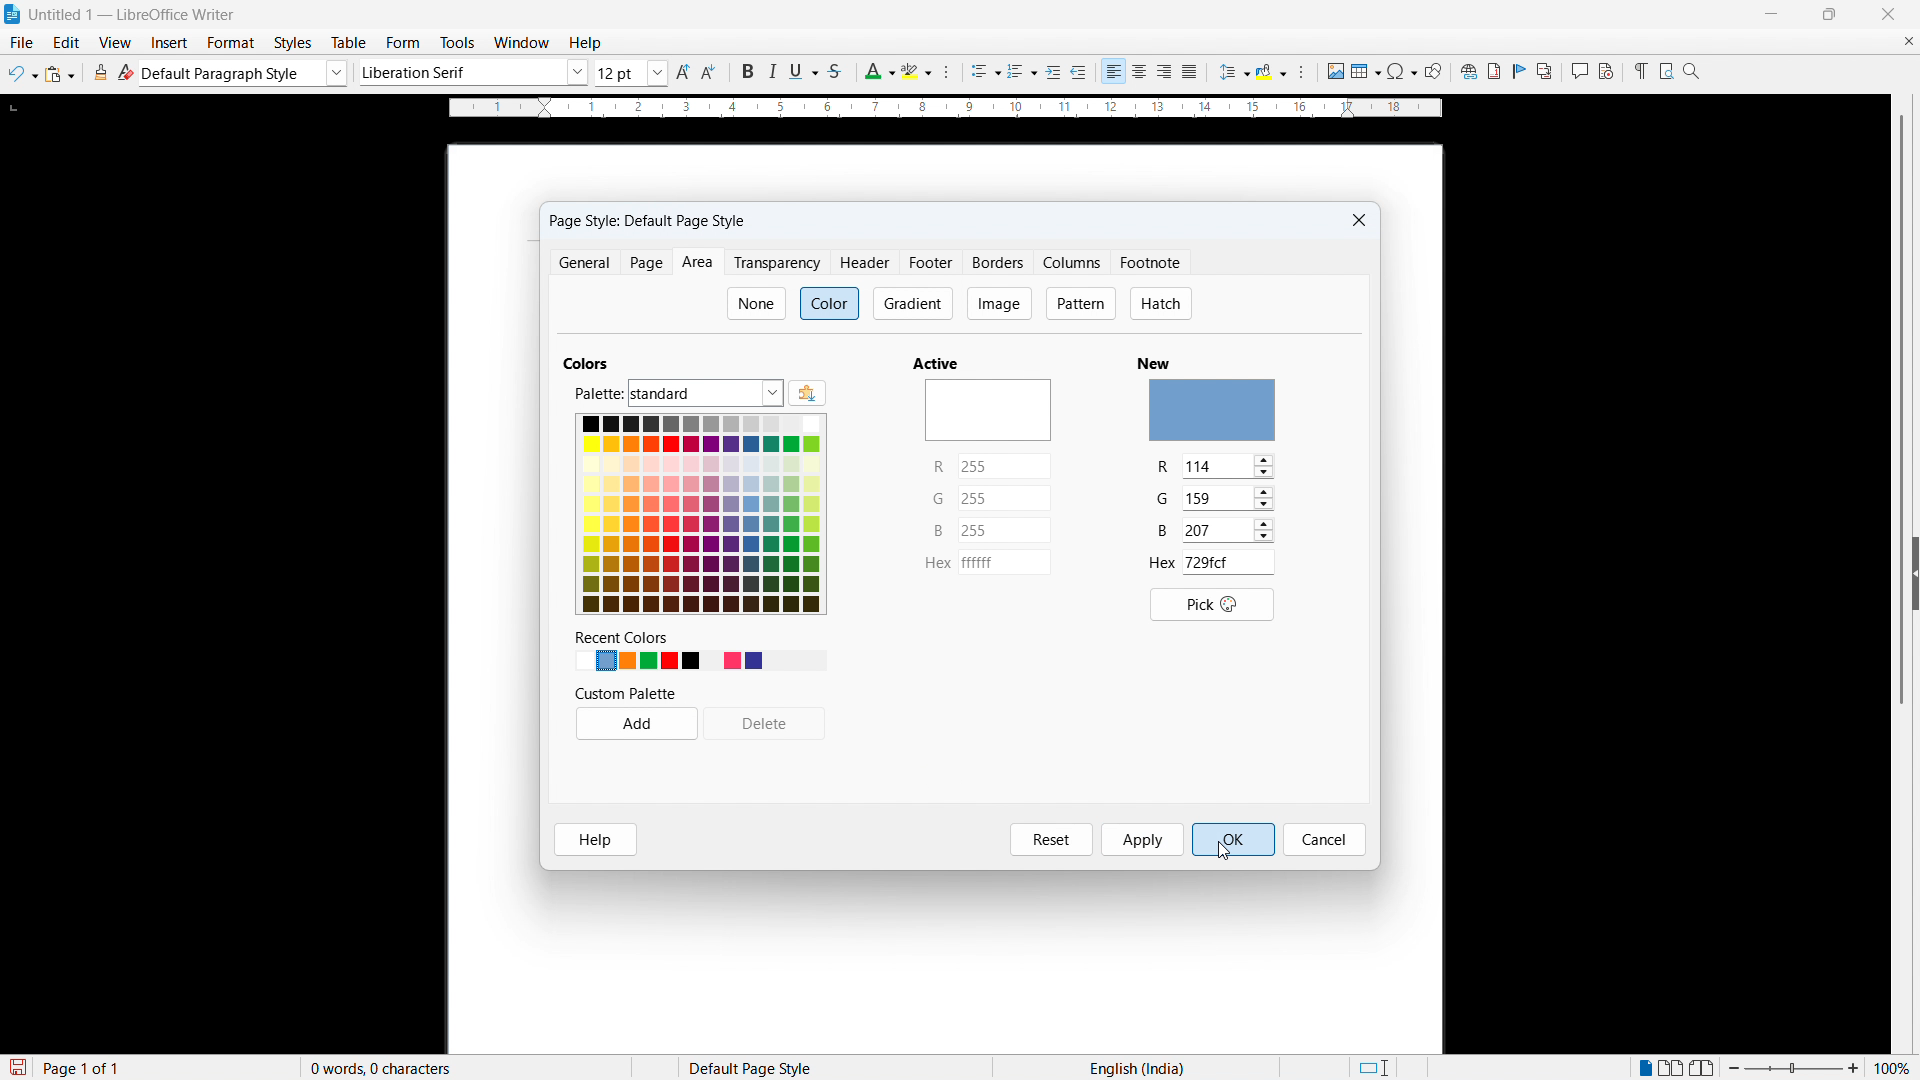 This screenshot has width=1920, height=1080. What do you see at coordinates (295, 43) in the screenshot?
I see `Styles ` at bounding box center [295, 43].